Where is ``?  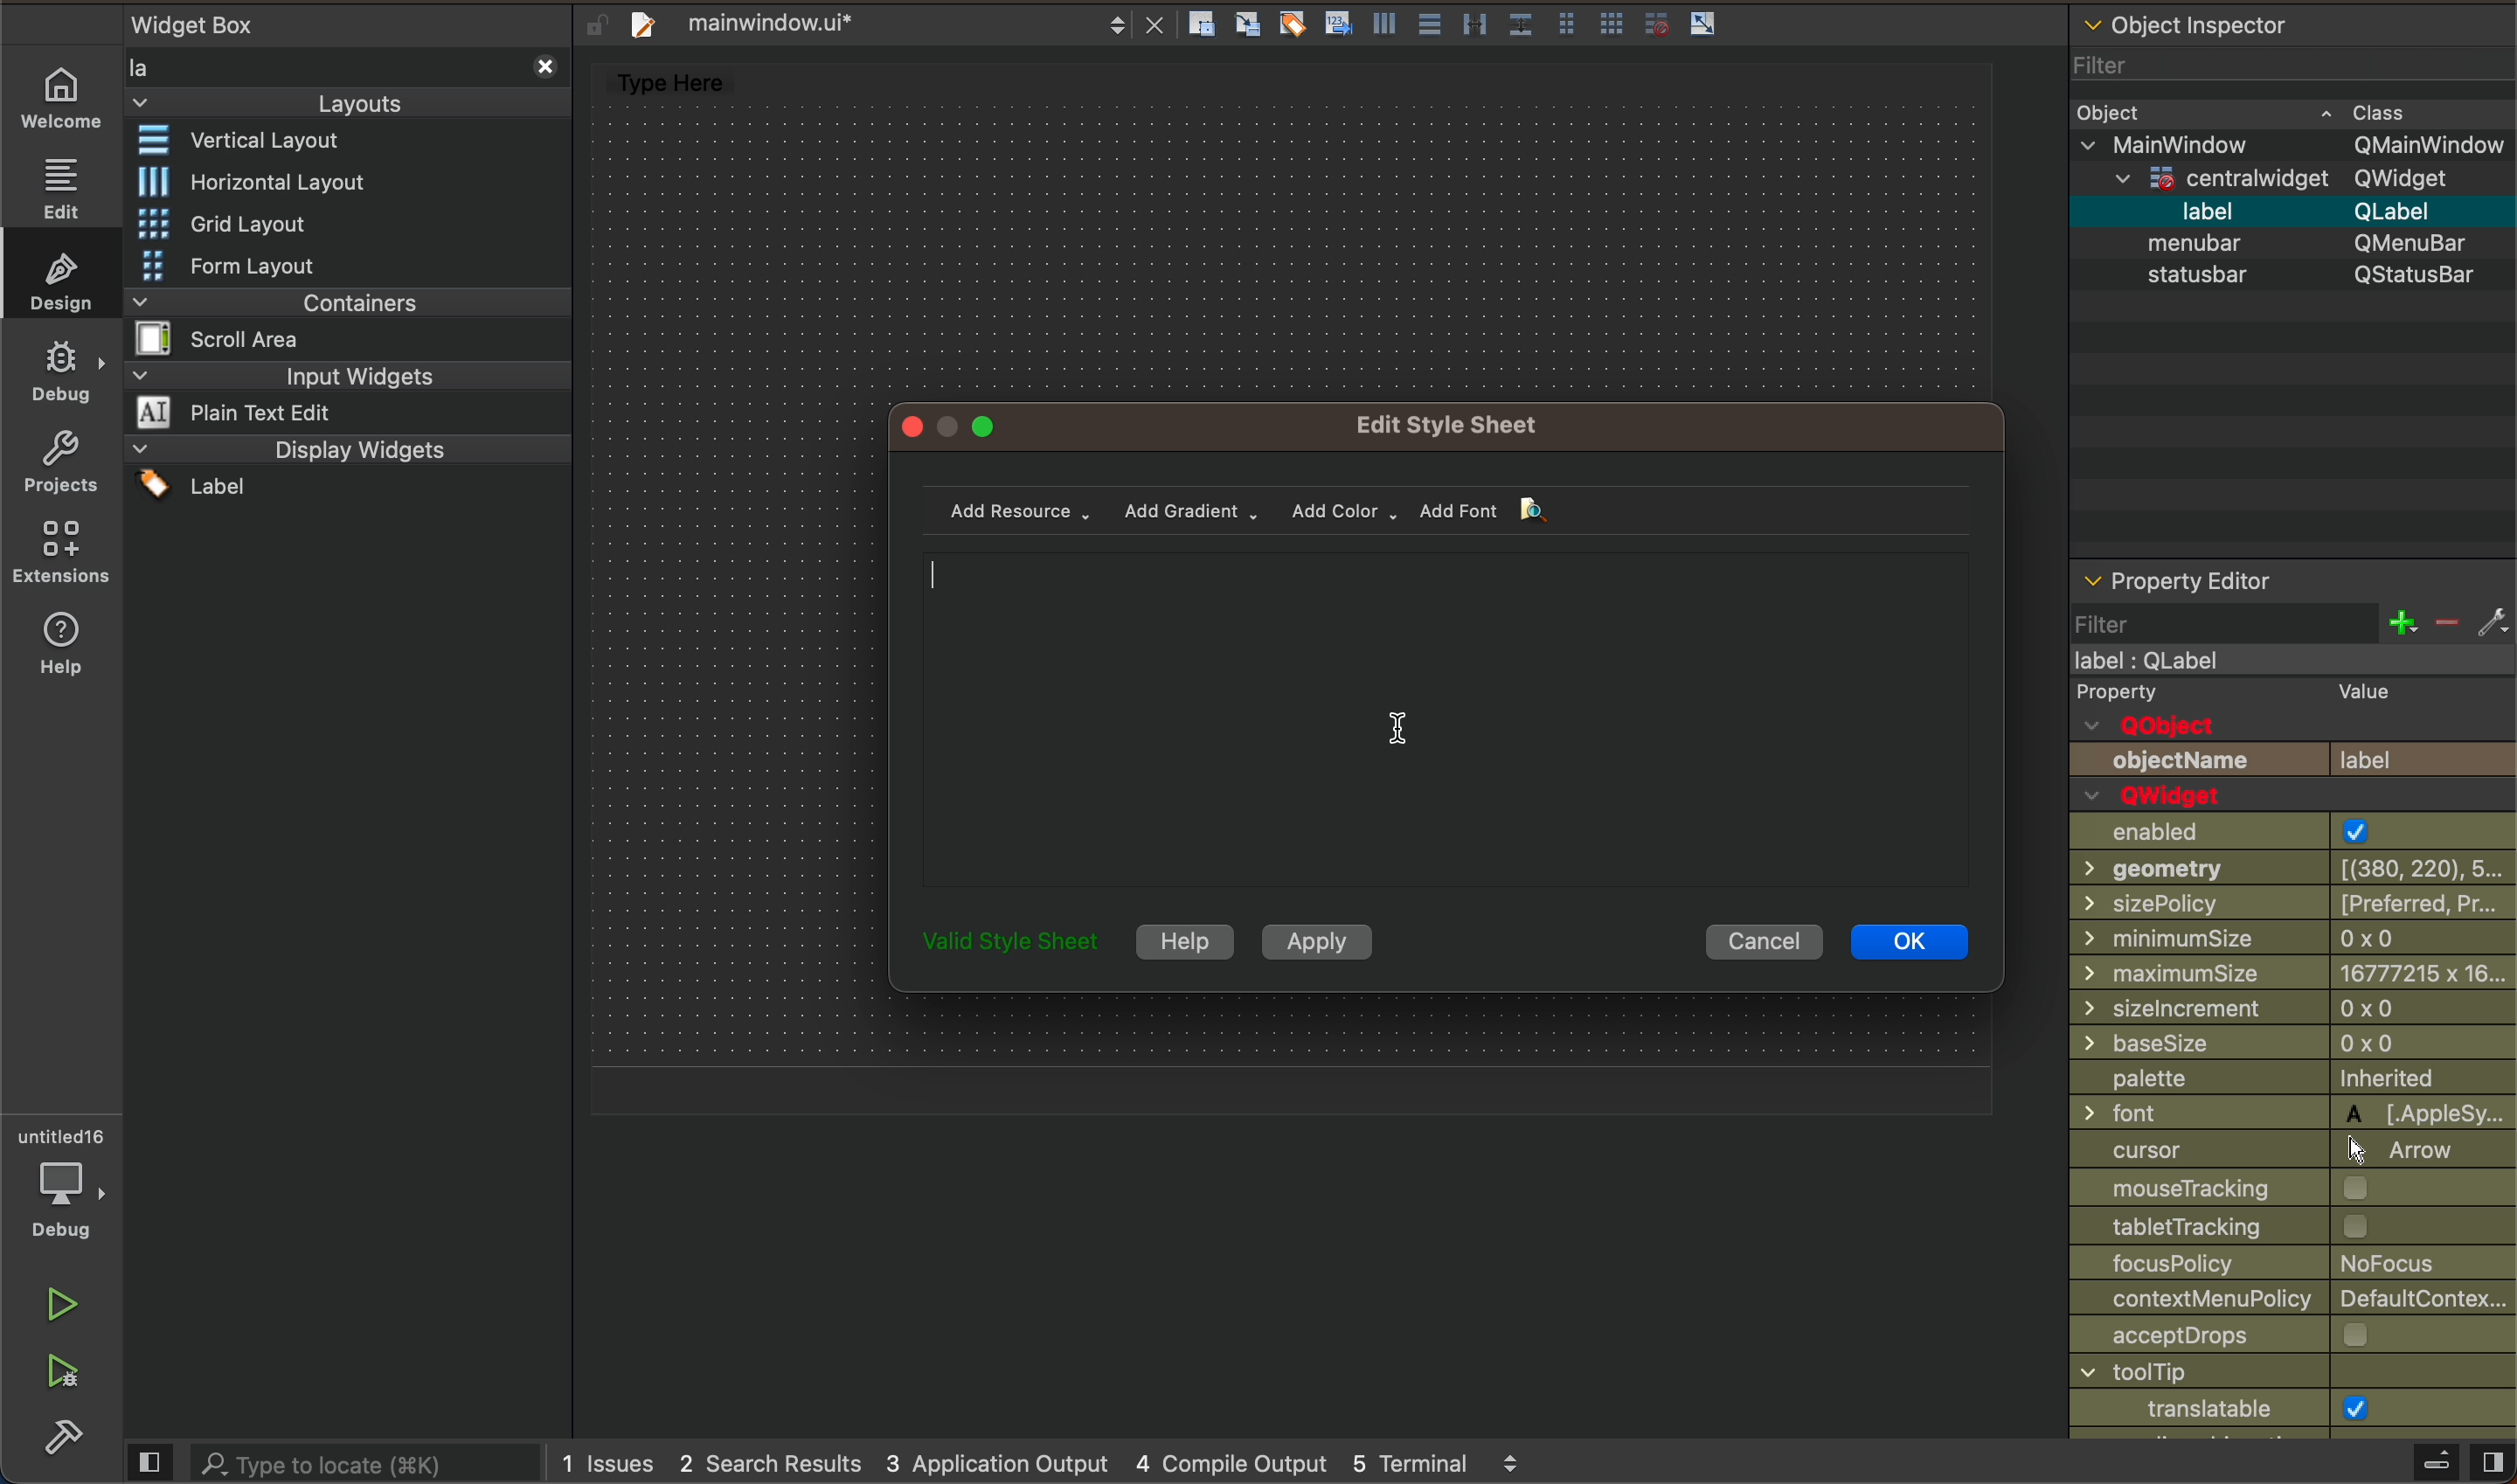
 is located at coordinates (2294, 1374).